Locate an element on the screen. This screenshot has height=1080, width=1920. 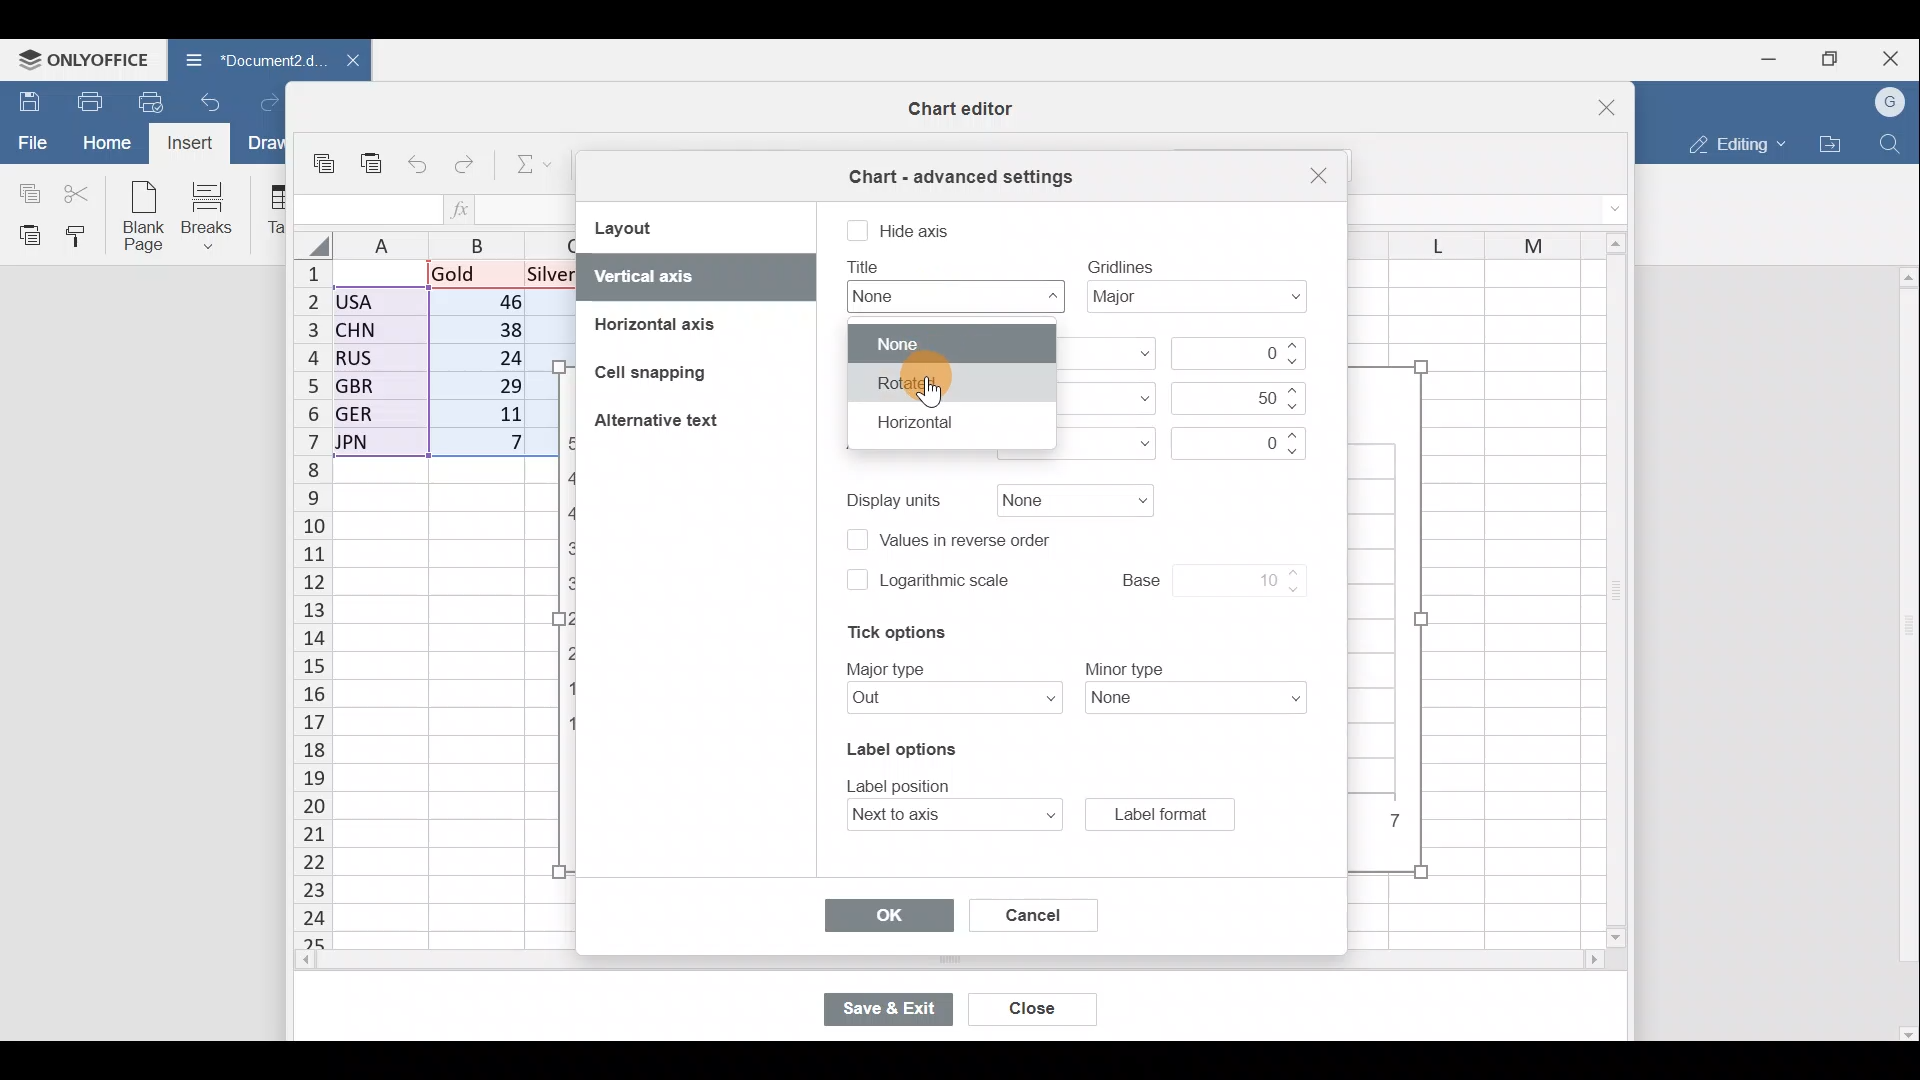
Axis crosses value is located at coordinates (1242, 443).